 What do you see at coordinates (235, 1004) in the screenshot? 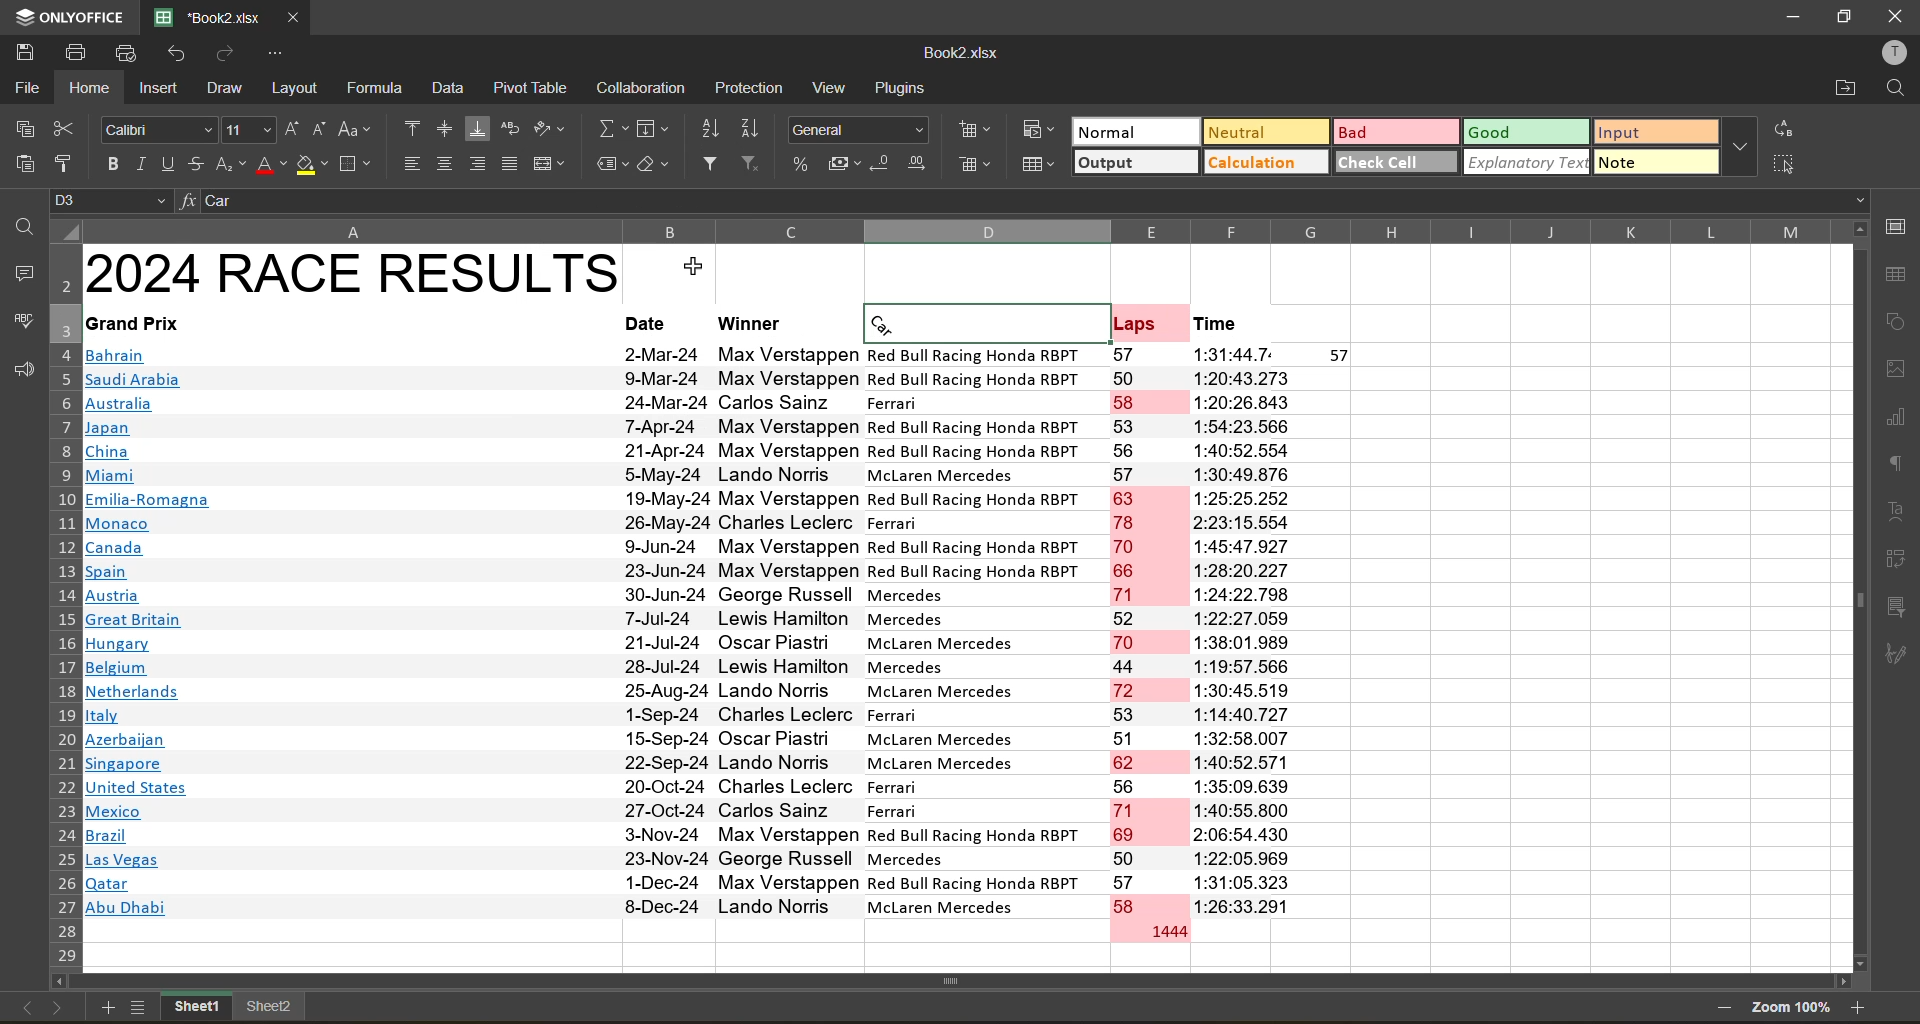
I see `sheet names` at bounding box center [235, 1004].